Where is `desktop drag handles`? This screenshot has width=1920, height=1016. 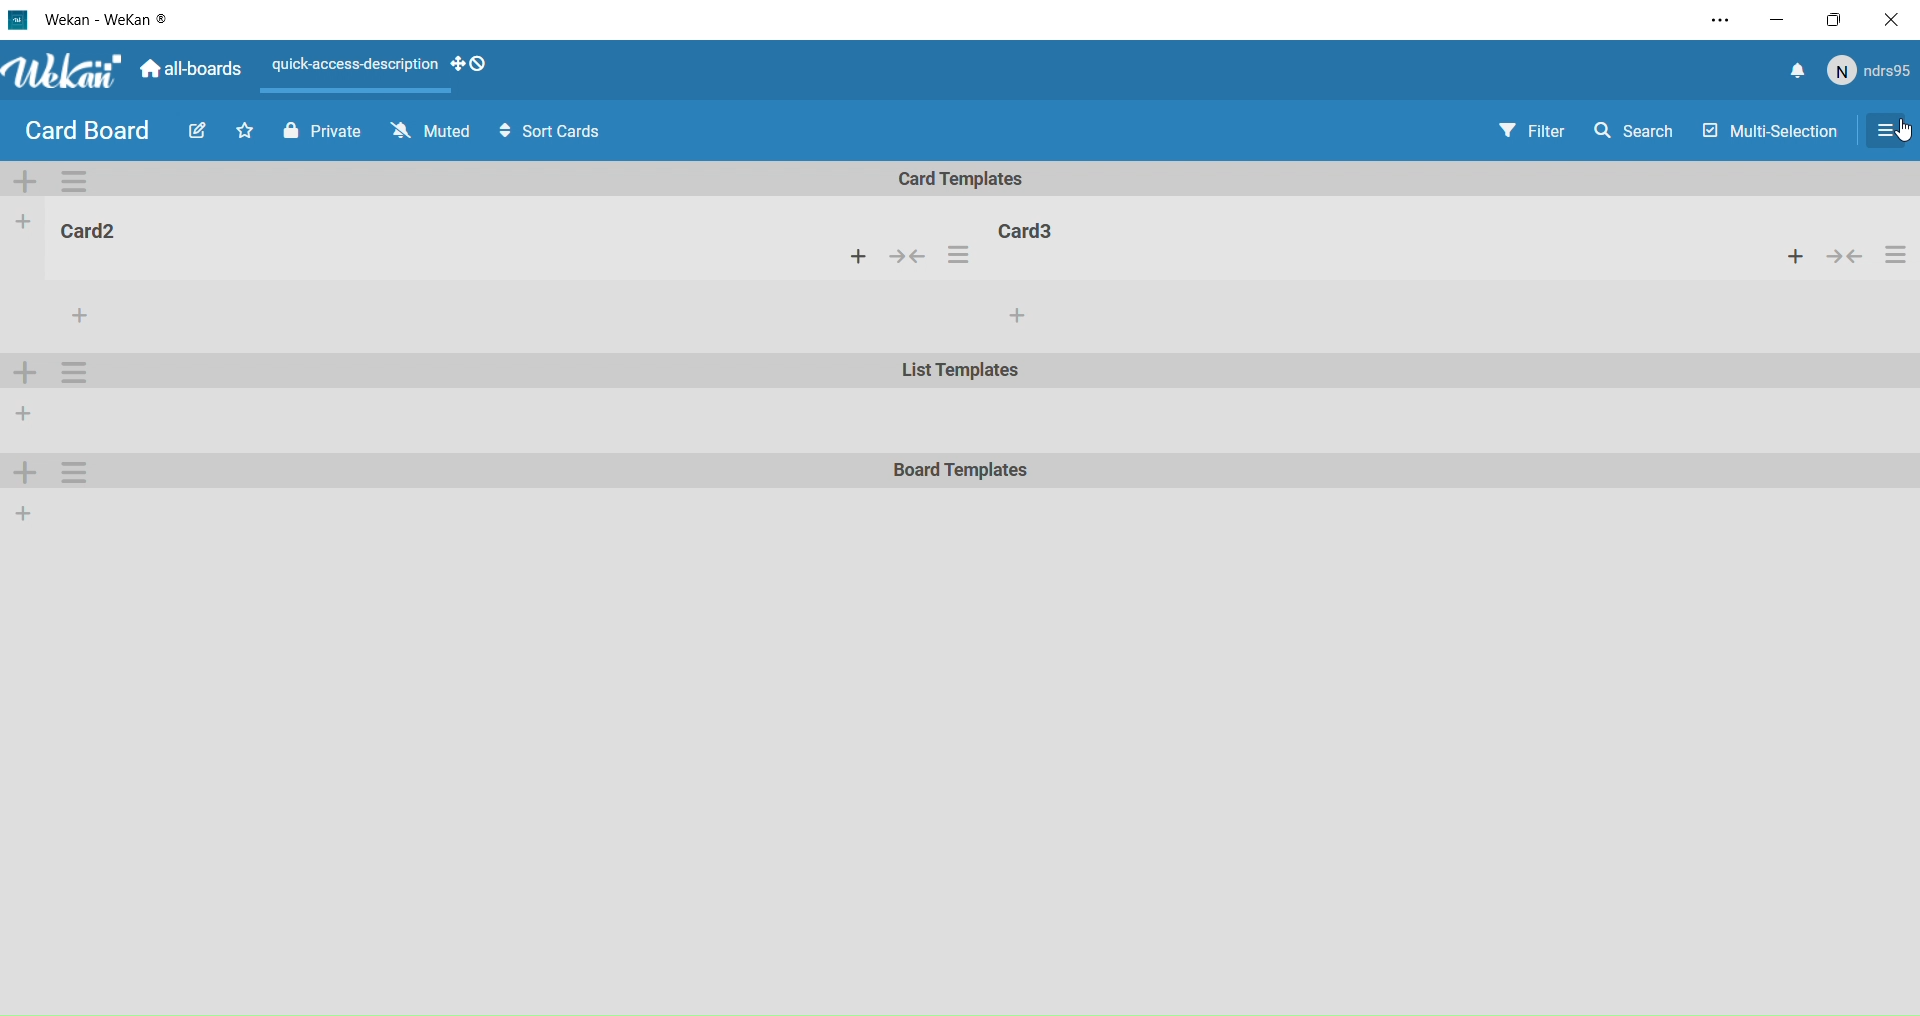
desktop drag handles is located at coordinates (477, 66).